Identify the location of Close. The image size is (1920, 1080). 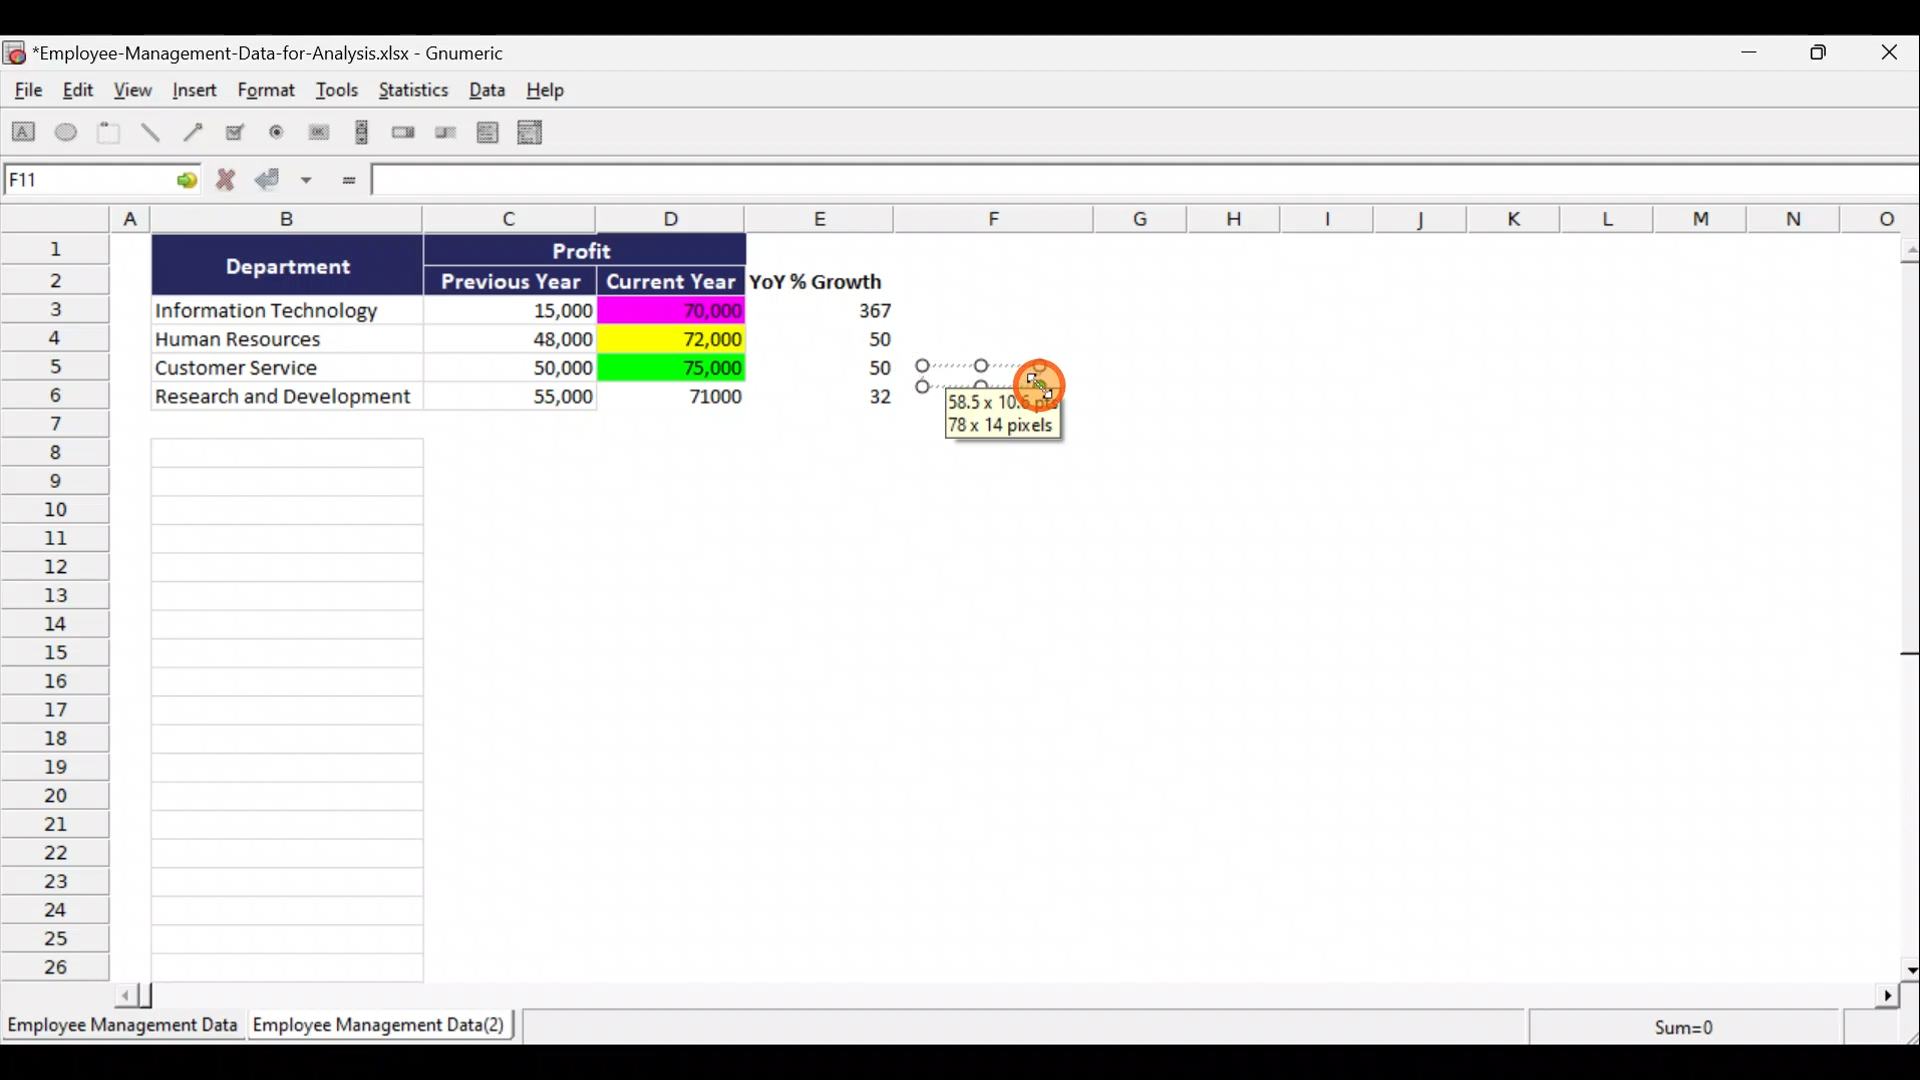
(1894, 54).